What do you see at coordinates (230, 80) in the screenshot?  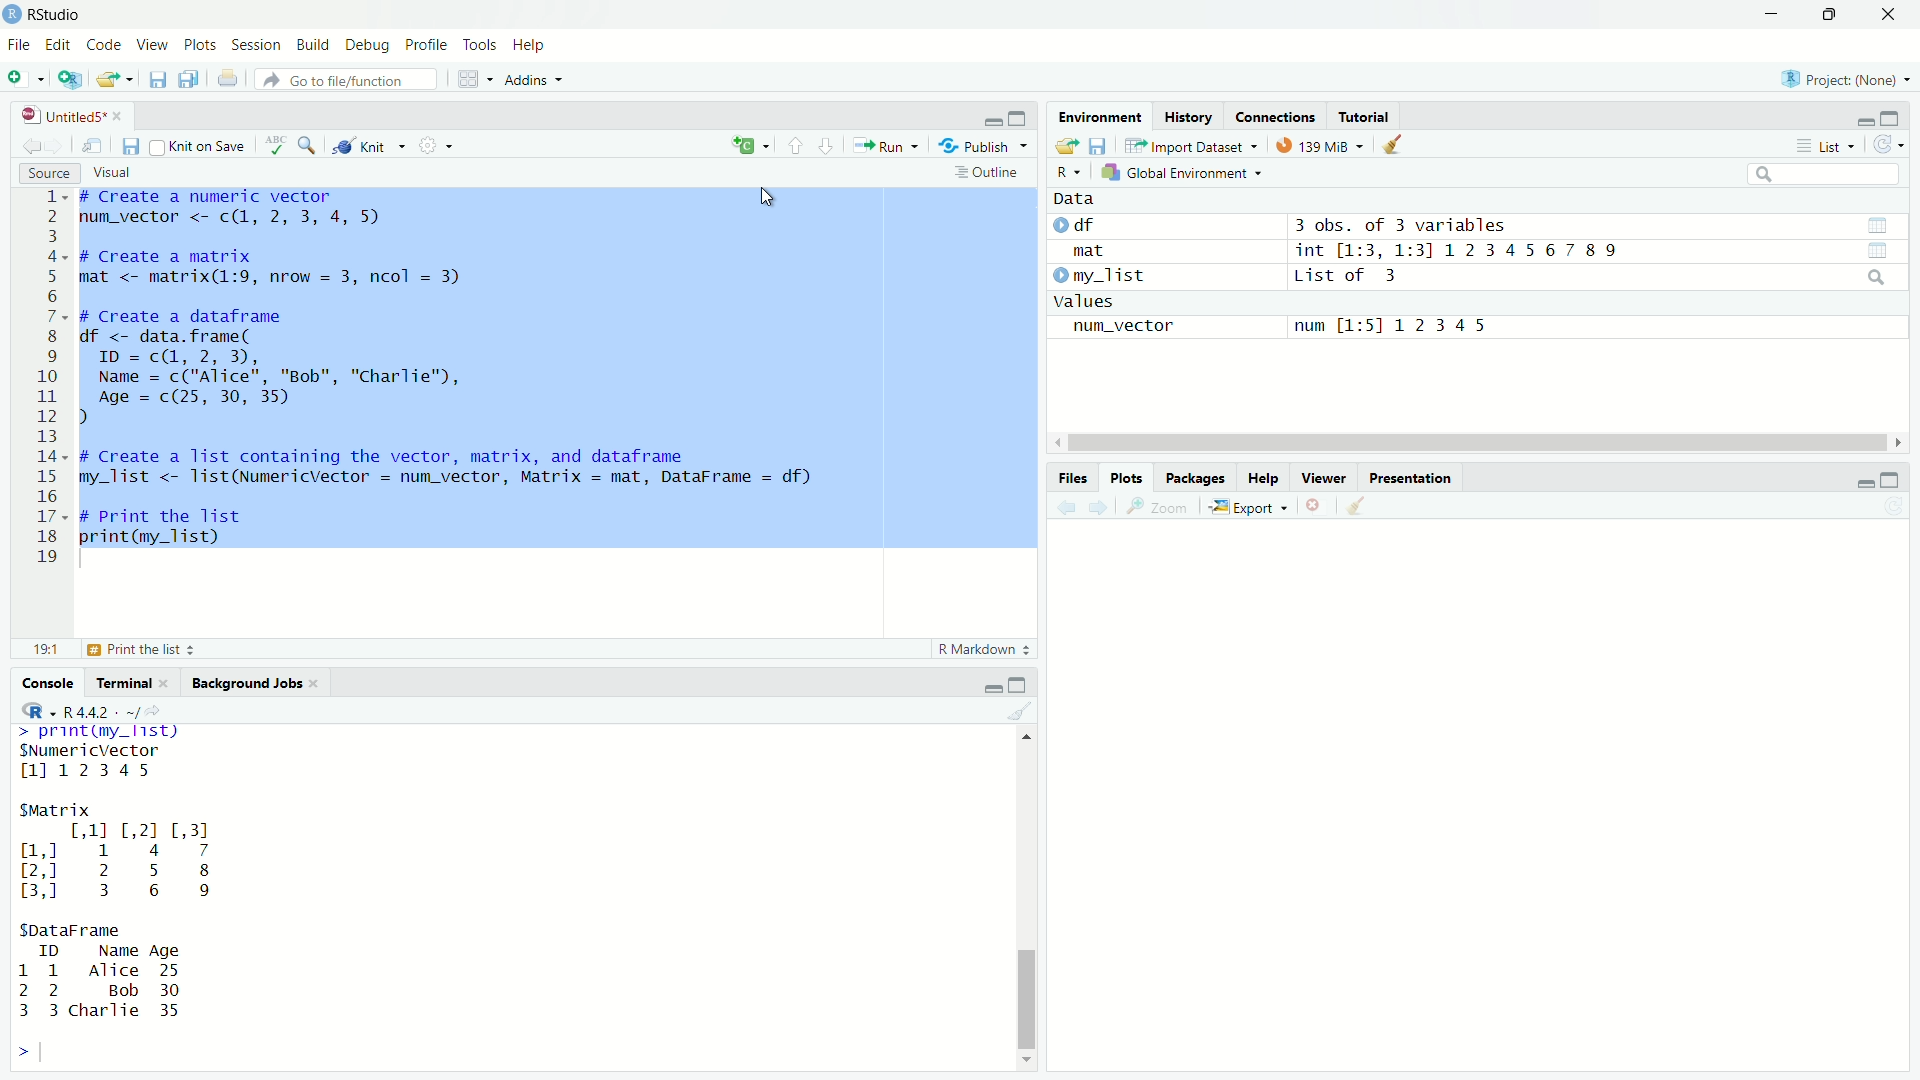 I see `print` at bounding box center [230, 80].